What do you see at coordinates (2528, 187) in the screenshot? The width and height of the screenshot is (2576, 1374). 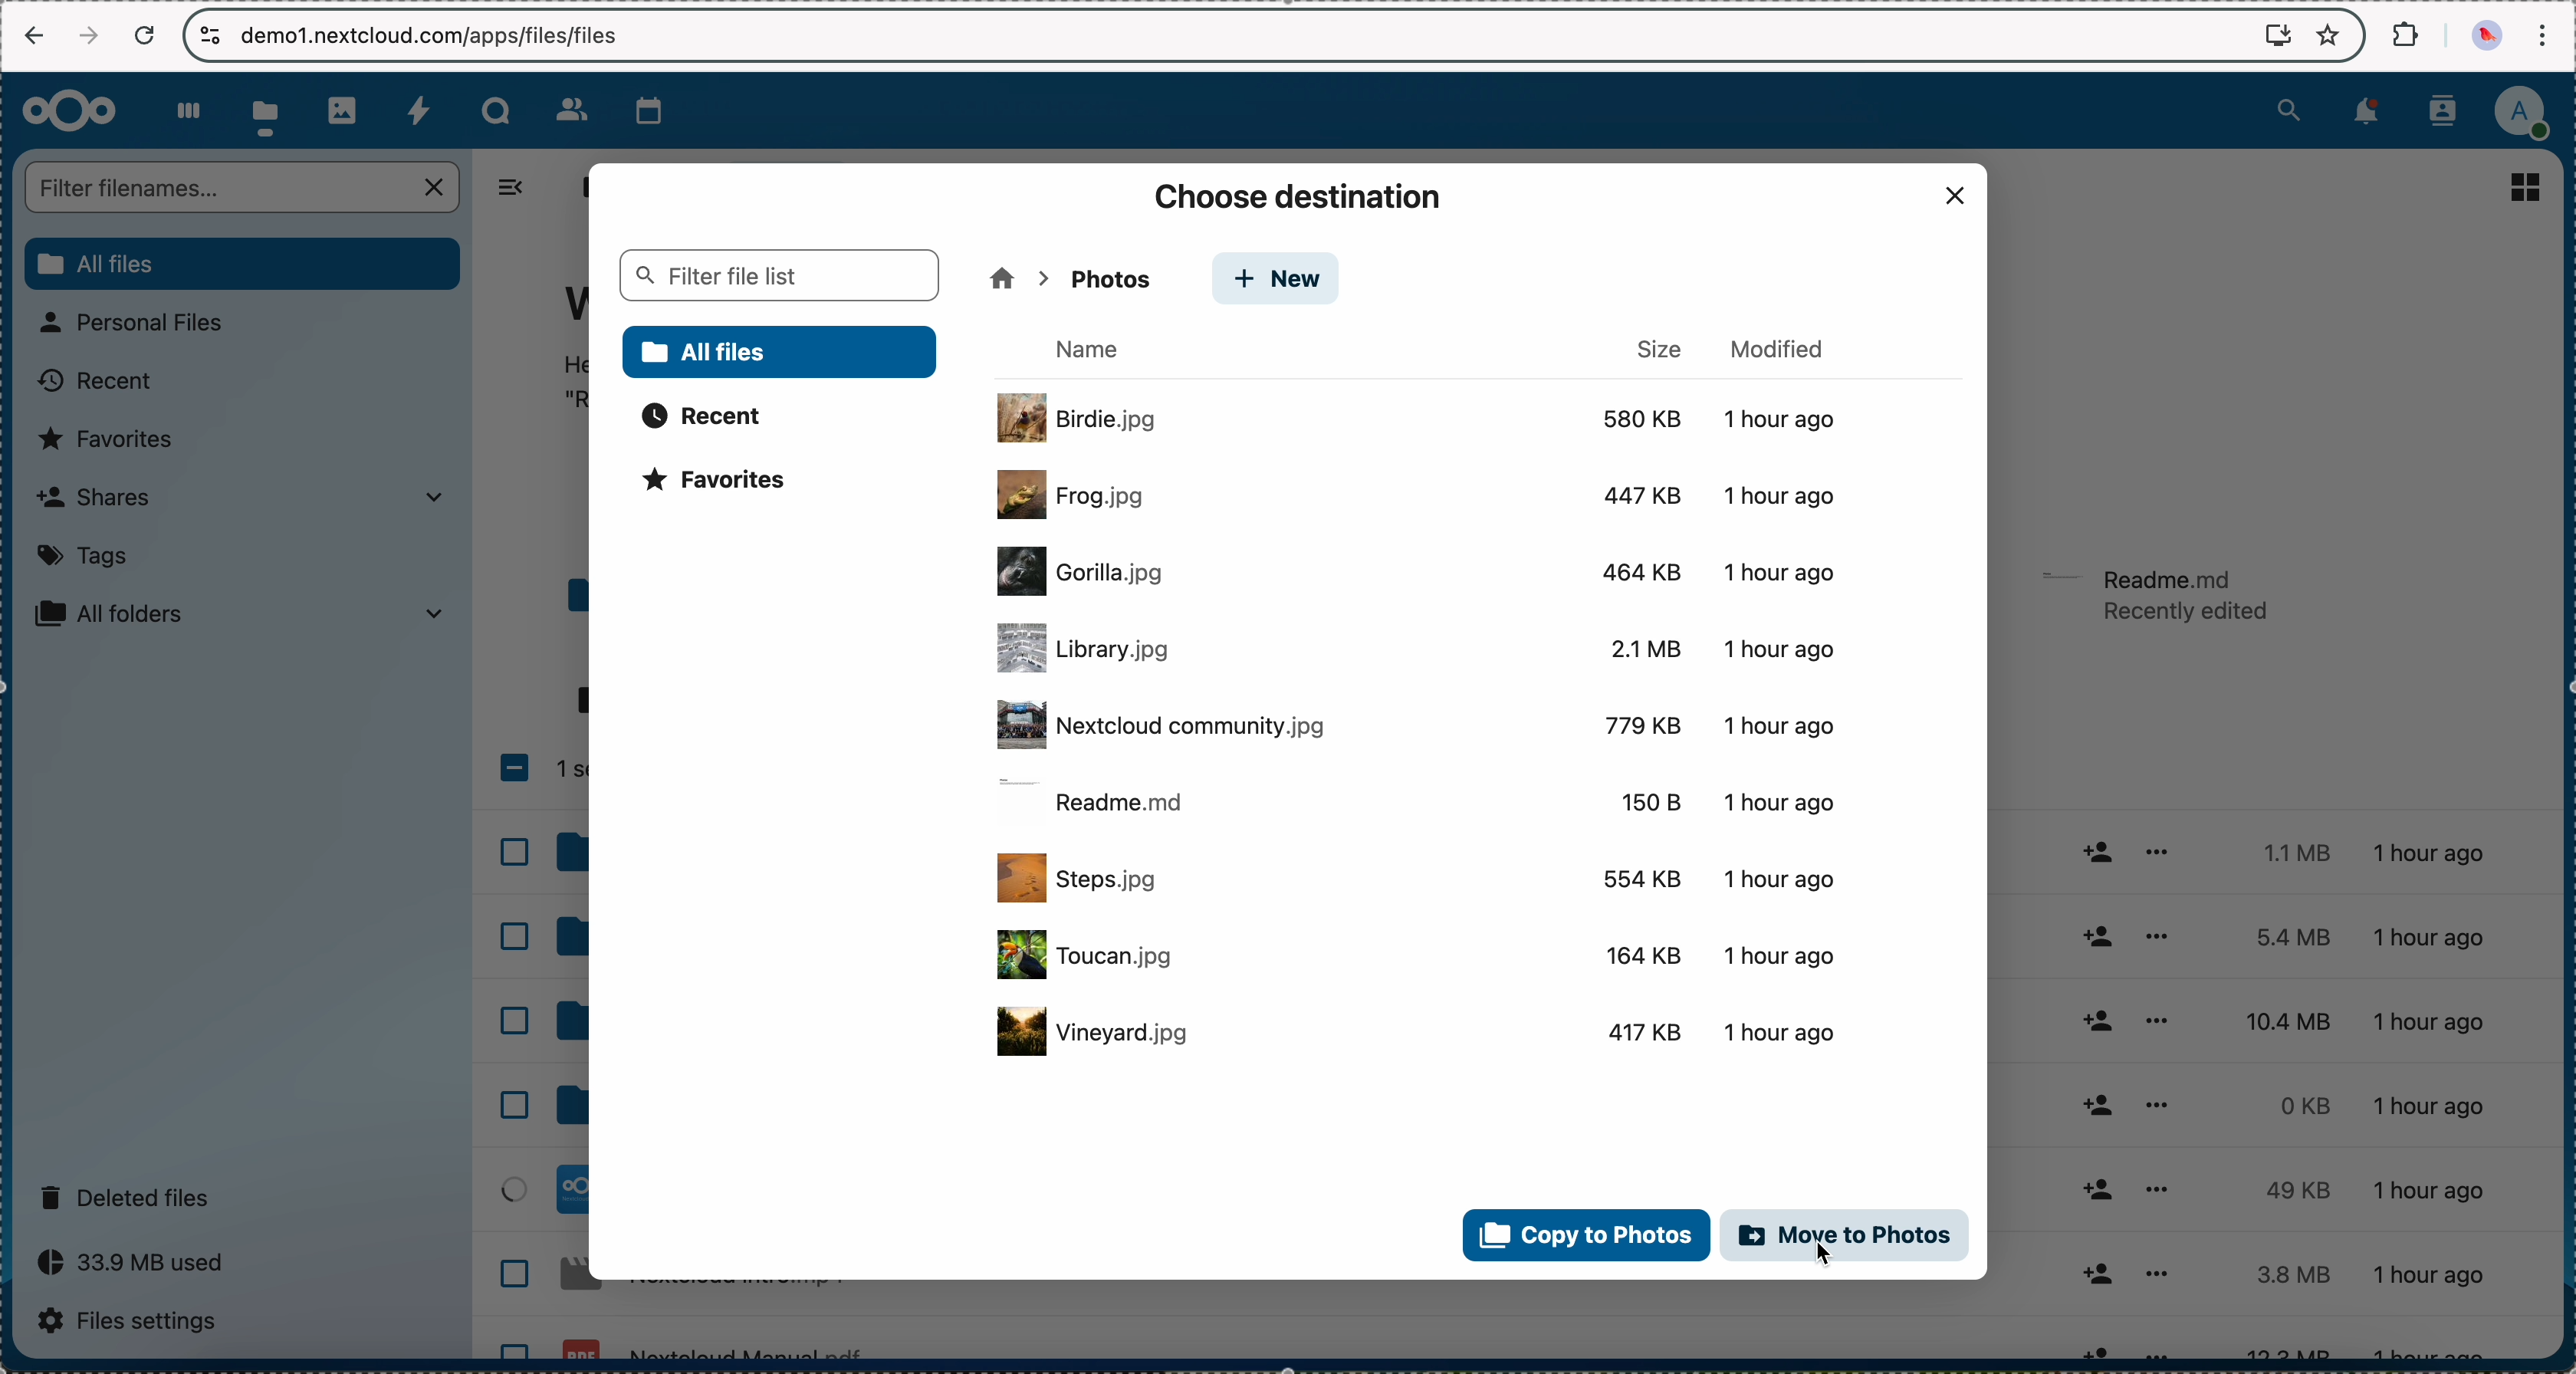 I see `list view` at bounding box center [2528, 187].